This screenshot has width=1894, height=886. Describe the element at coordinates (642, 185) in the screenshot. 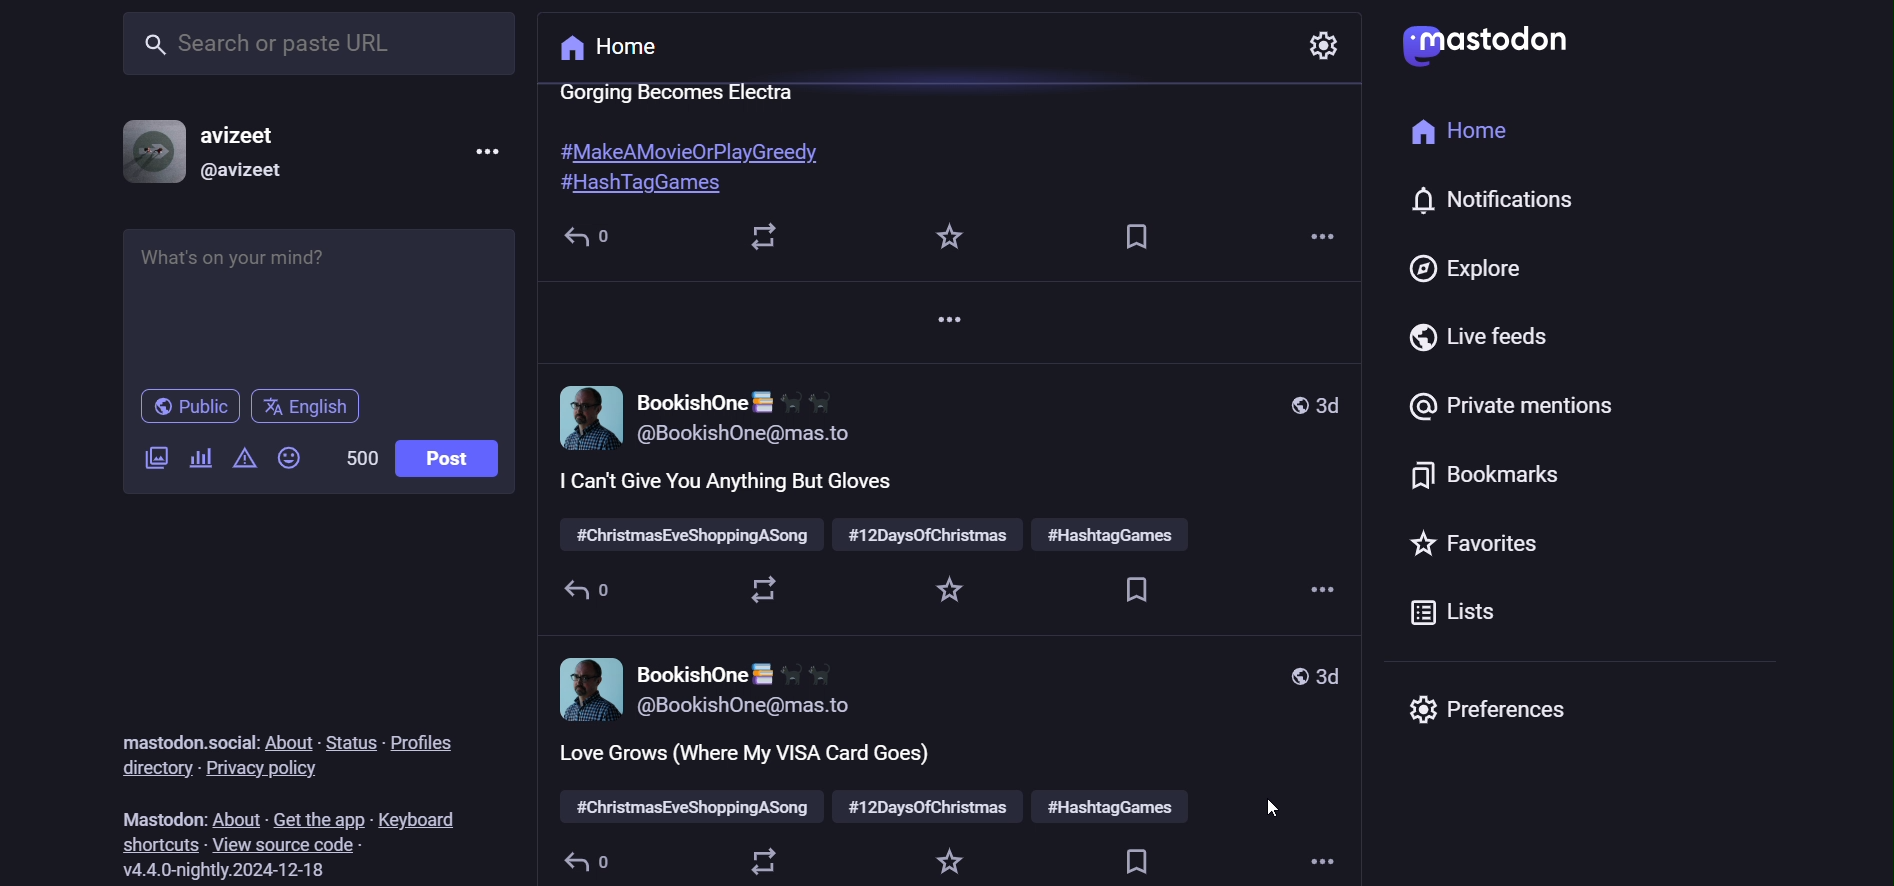

I see `#HashlagGames` at that location.